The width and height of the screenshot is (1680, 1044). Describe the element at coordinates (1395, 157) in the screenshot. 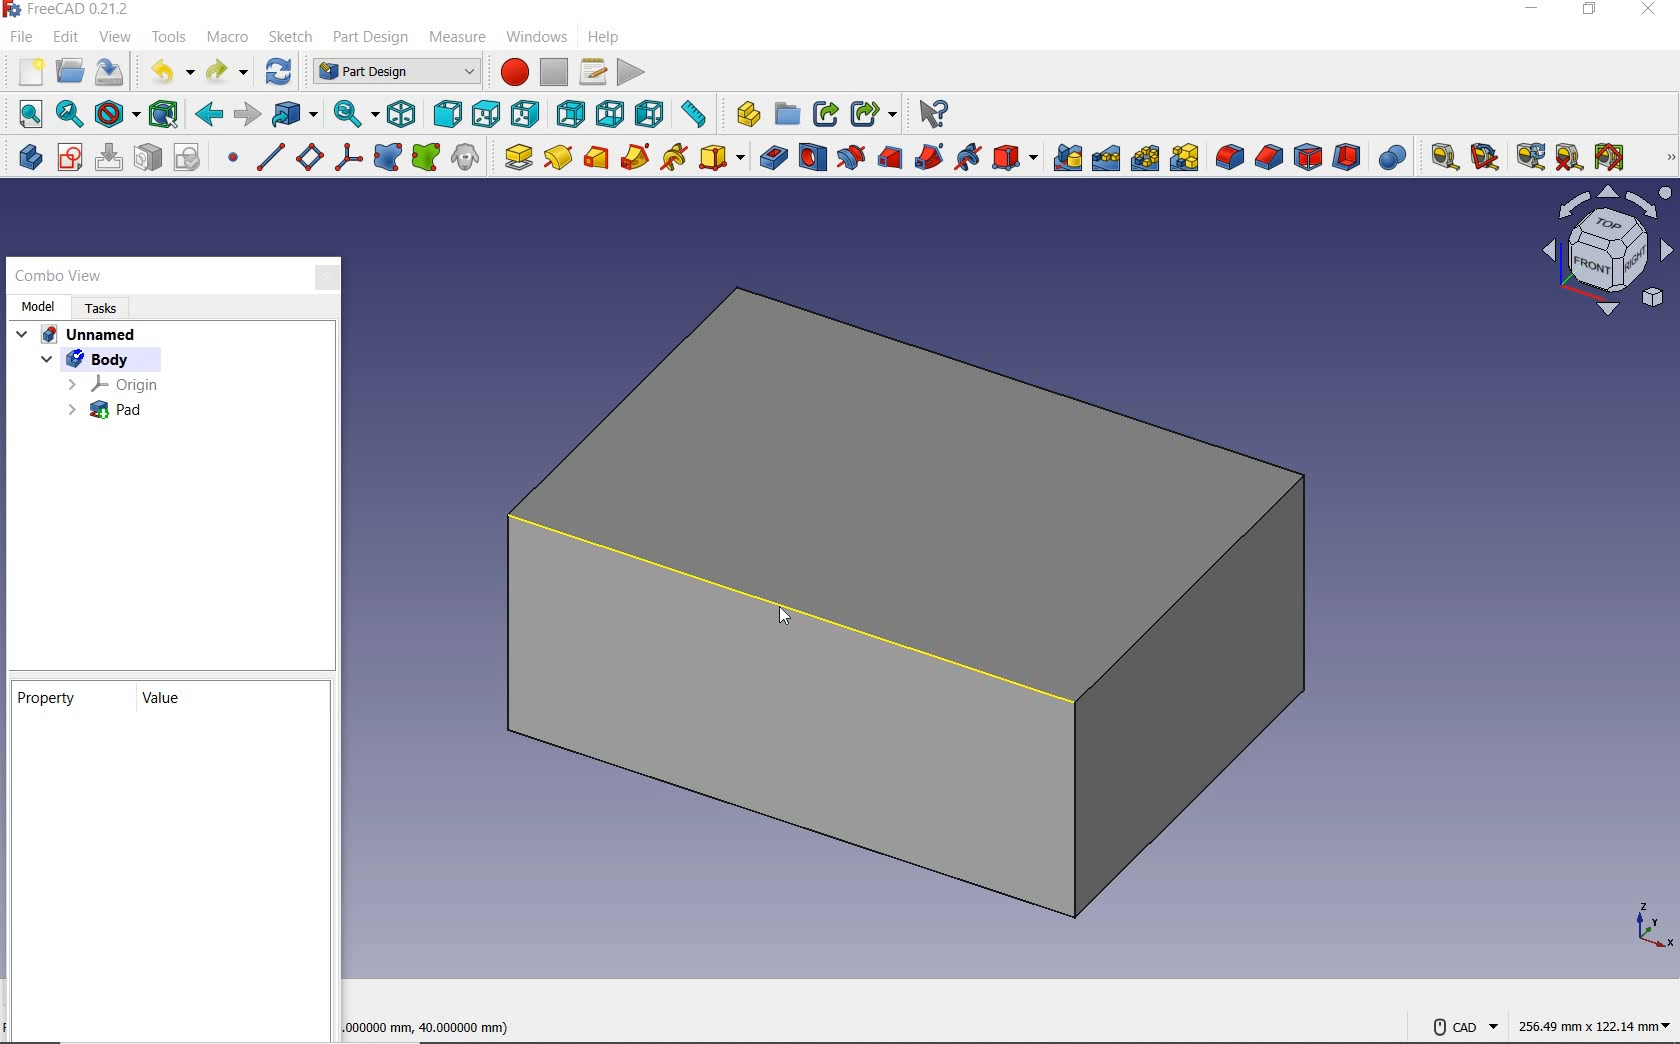

I see `Boolean operation` at that location.